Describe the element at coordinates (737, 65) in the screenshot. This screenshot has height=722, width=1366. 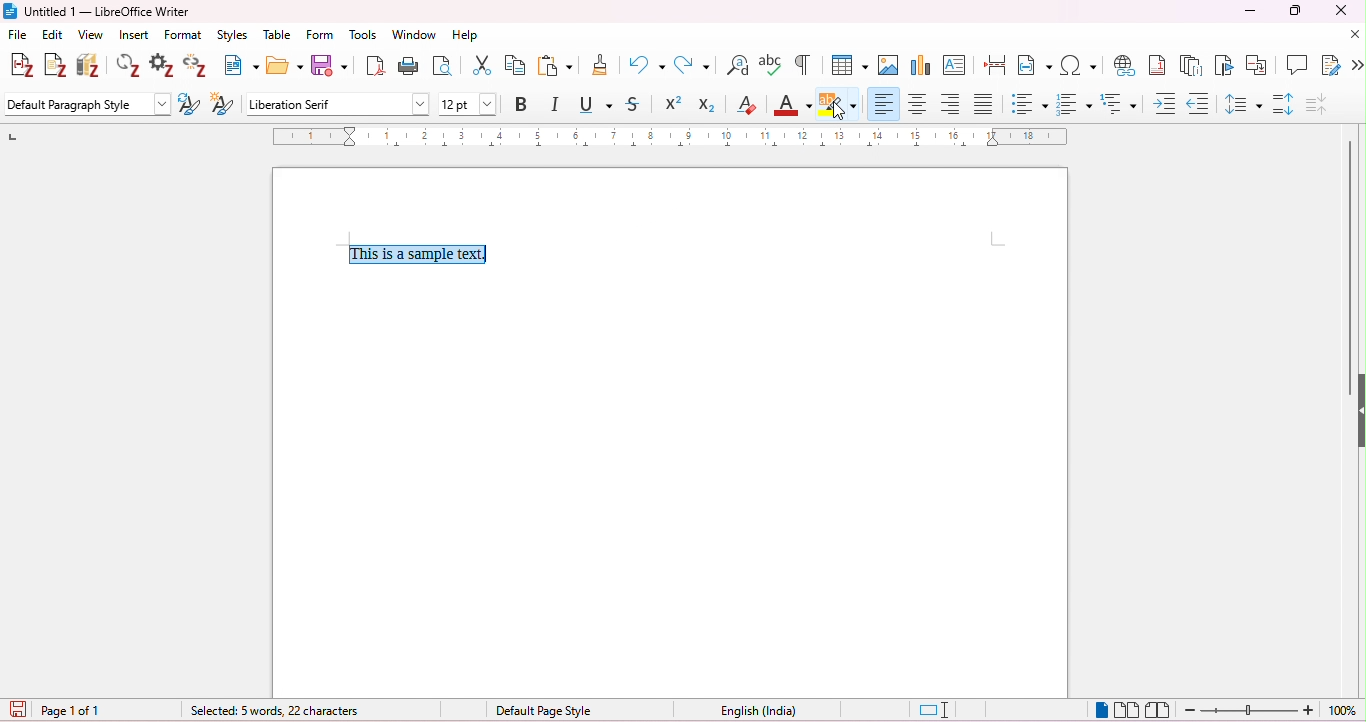
I see `find and replace` at that location.